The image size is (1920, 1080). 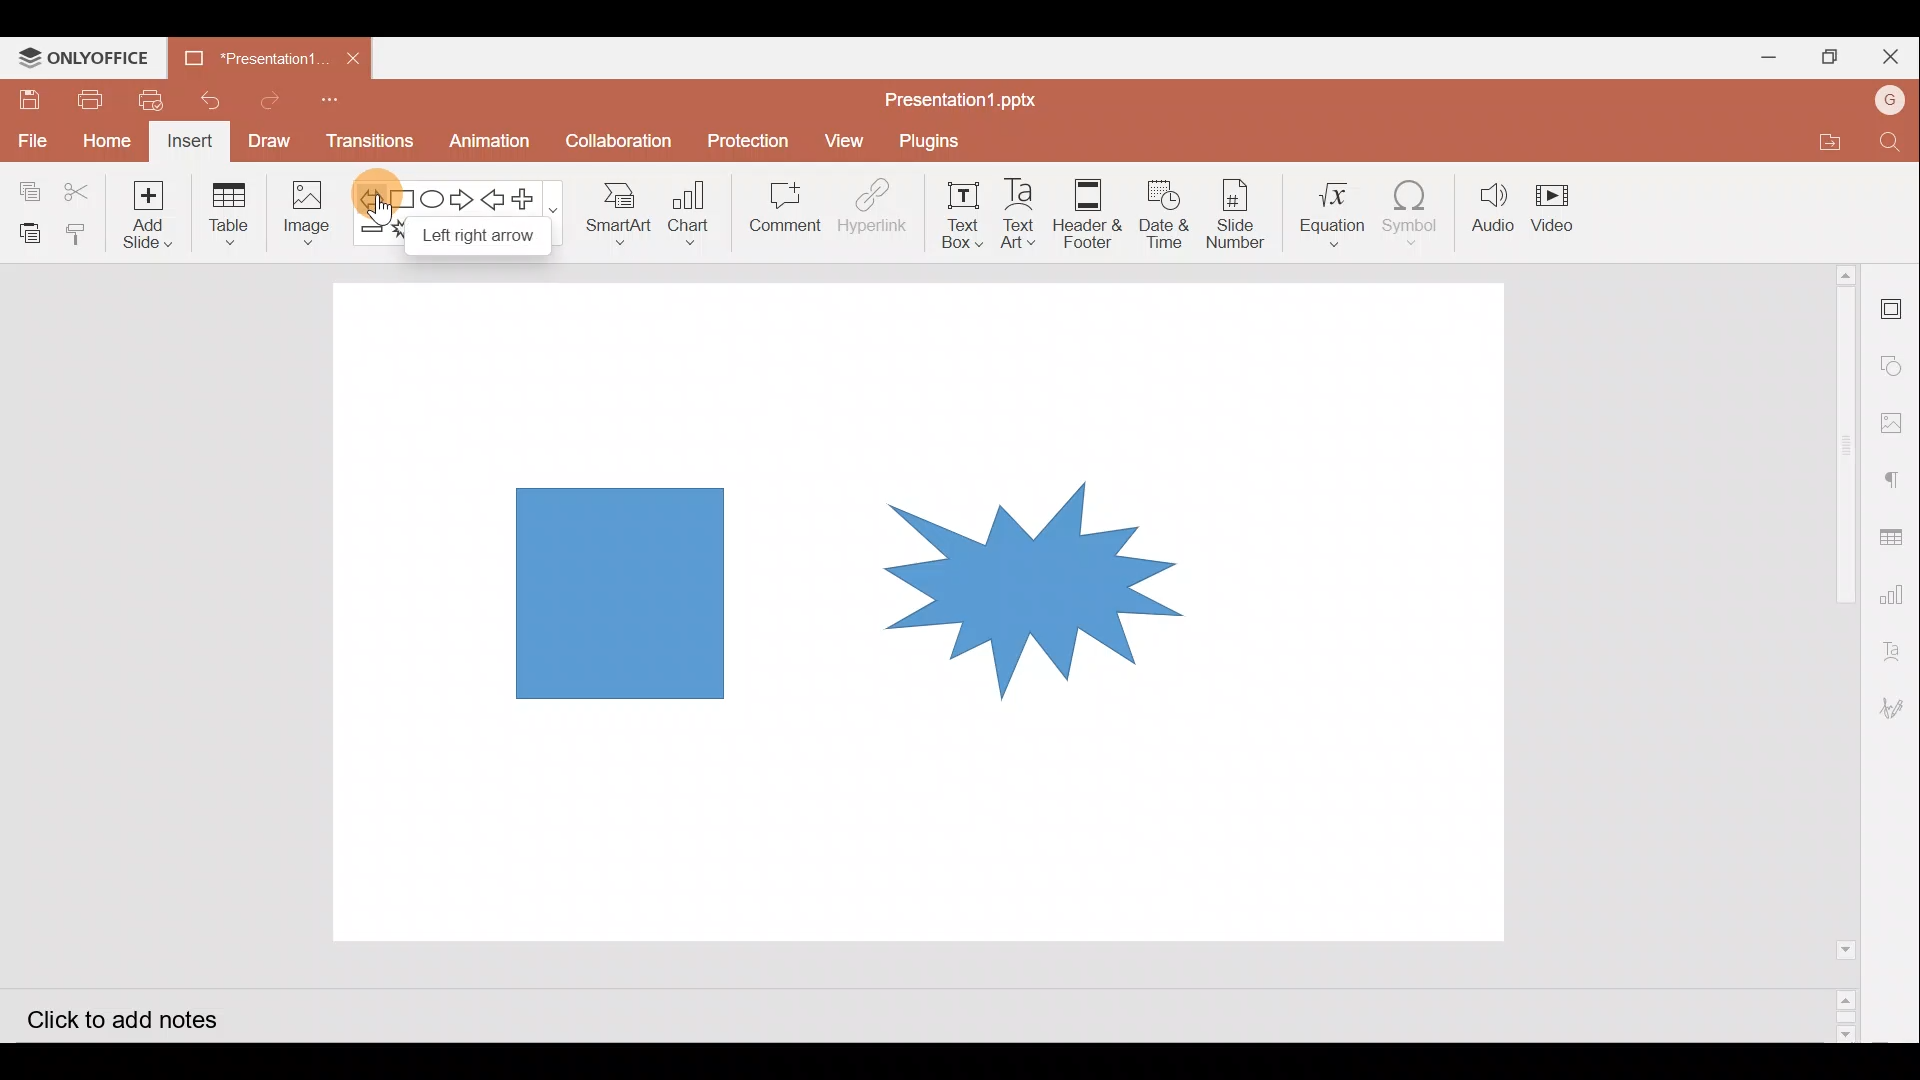 What do you see at coordinates (749, 137) in the screenshot?
I see `Protection` at bounding box center [749, 137].